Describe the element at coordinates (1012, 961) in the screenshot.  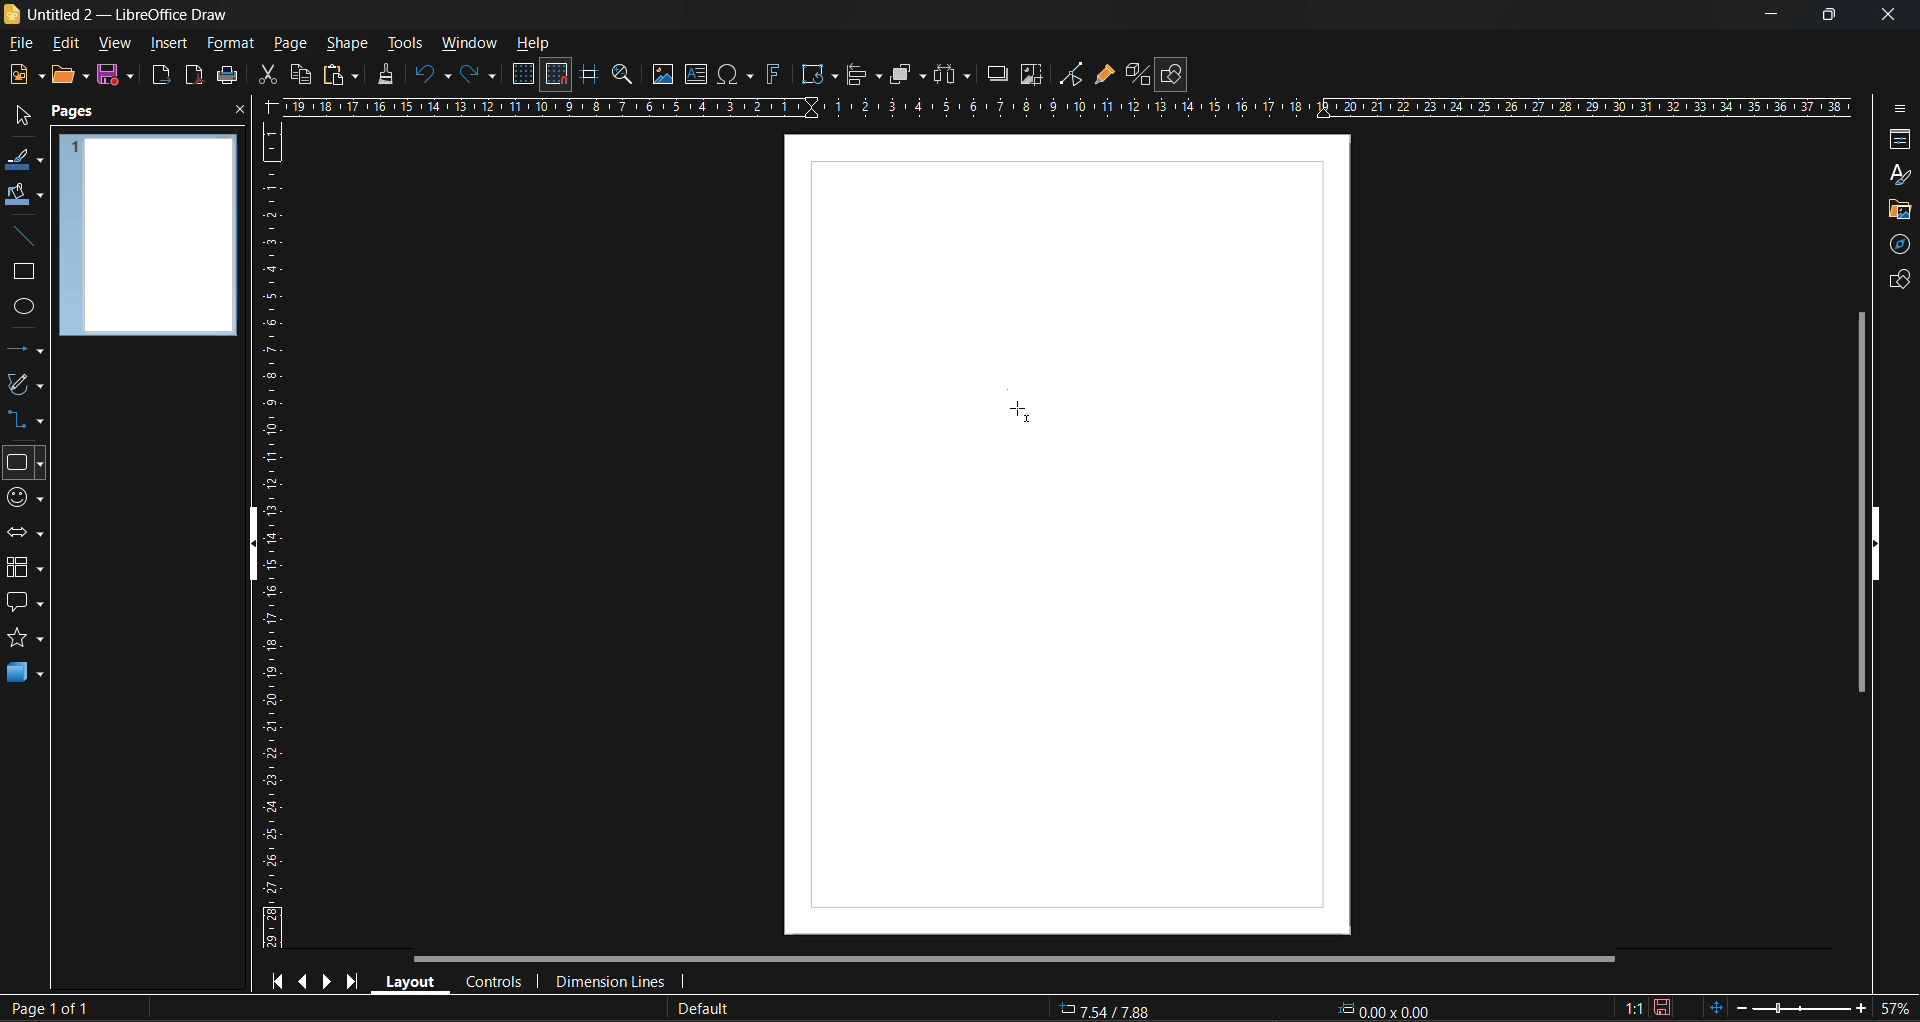
I see `horizontal scroll bar` at that location.